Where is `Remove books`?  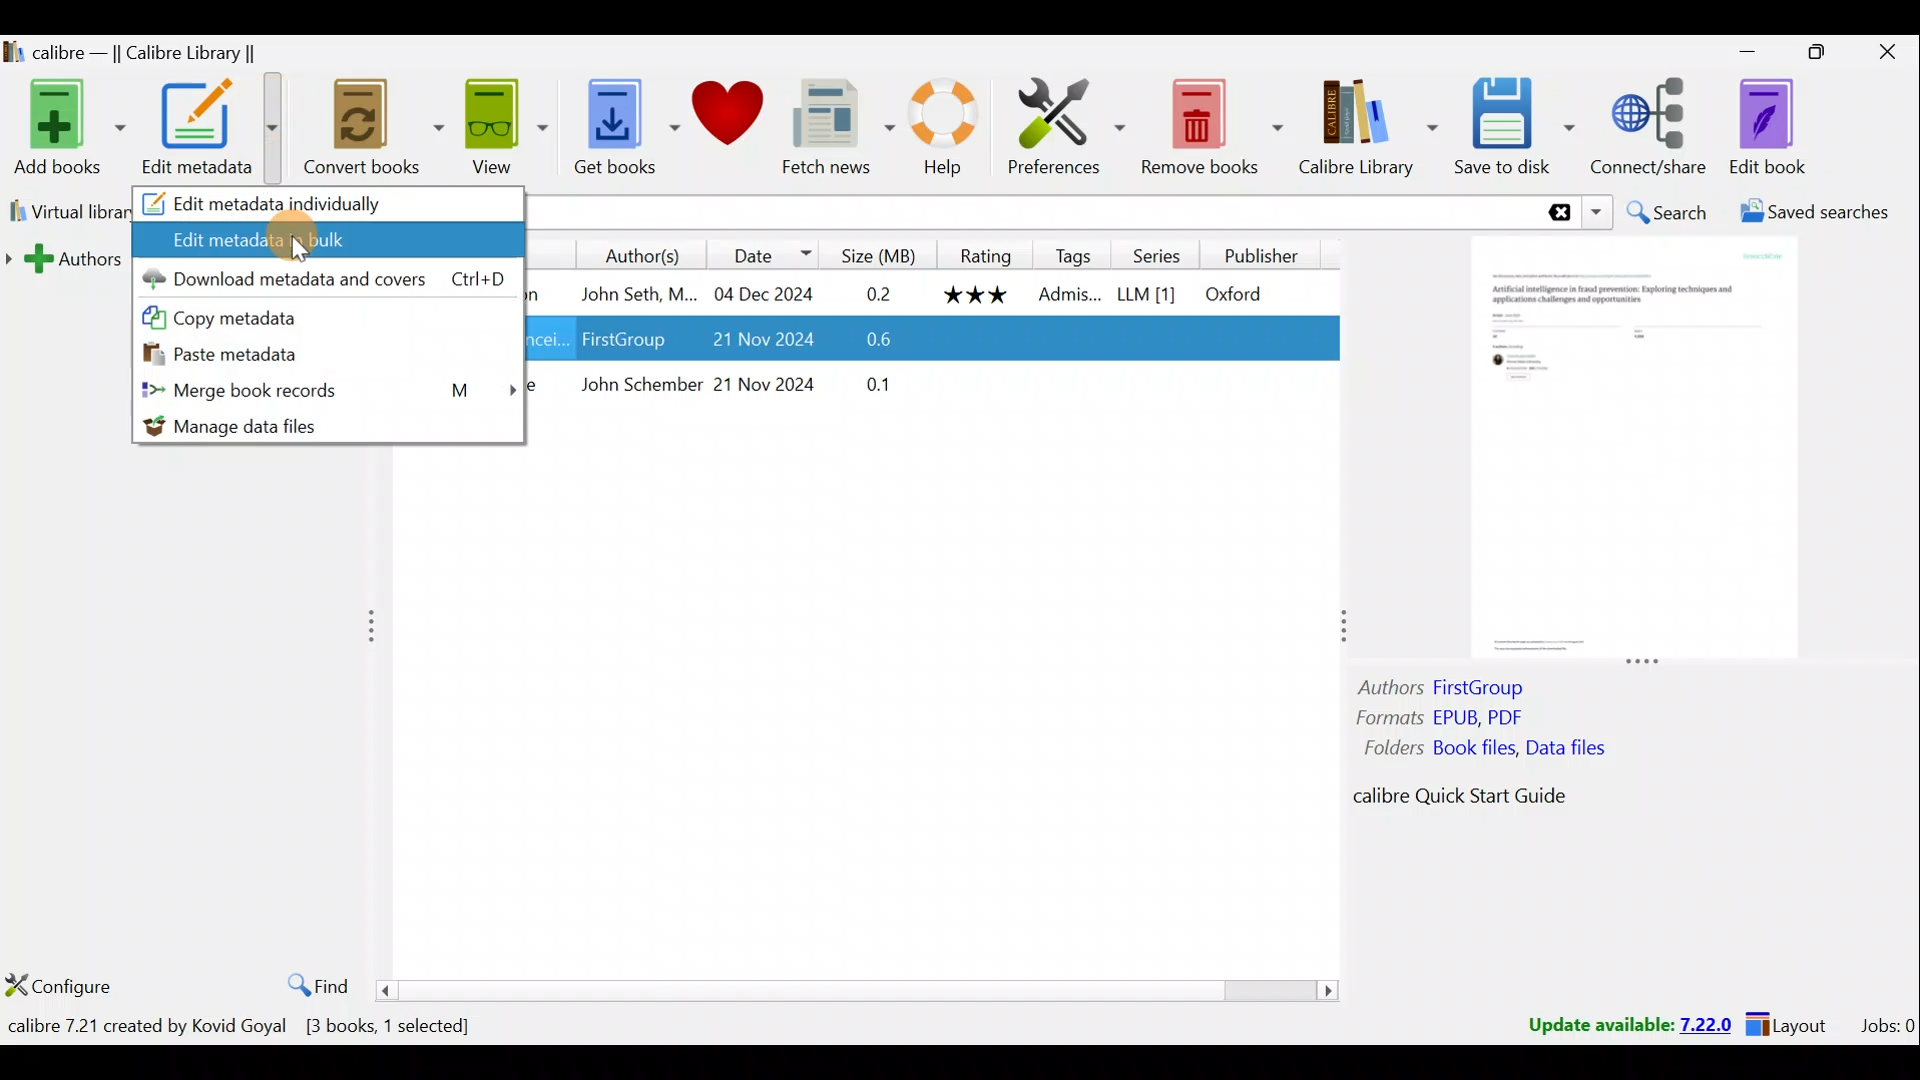
Remove books is located at coordinates (1209, 128).